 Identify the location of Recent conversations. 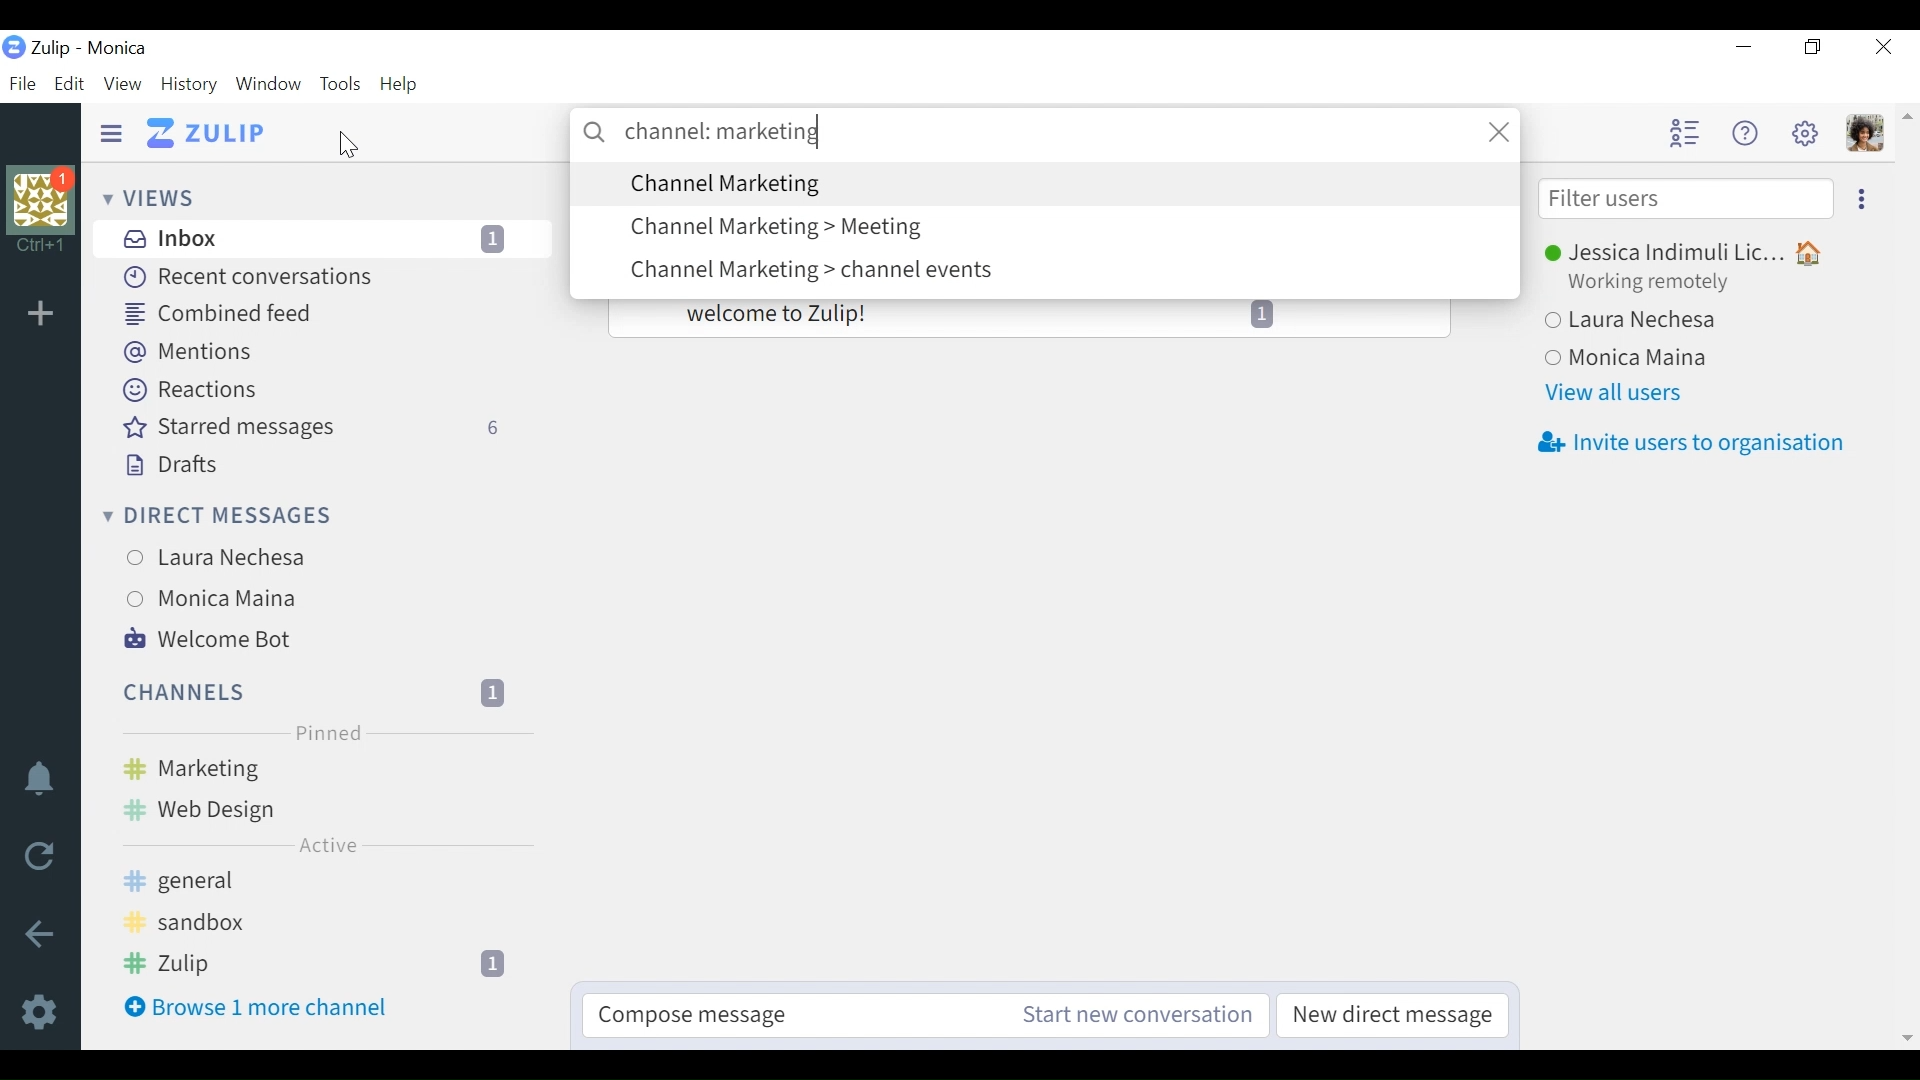
(245, 278).